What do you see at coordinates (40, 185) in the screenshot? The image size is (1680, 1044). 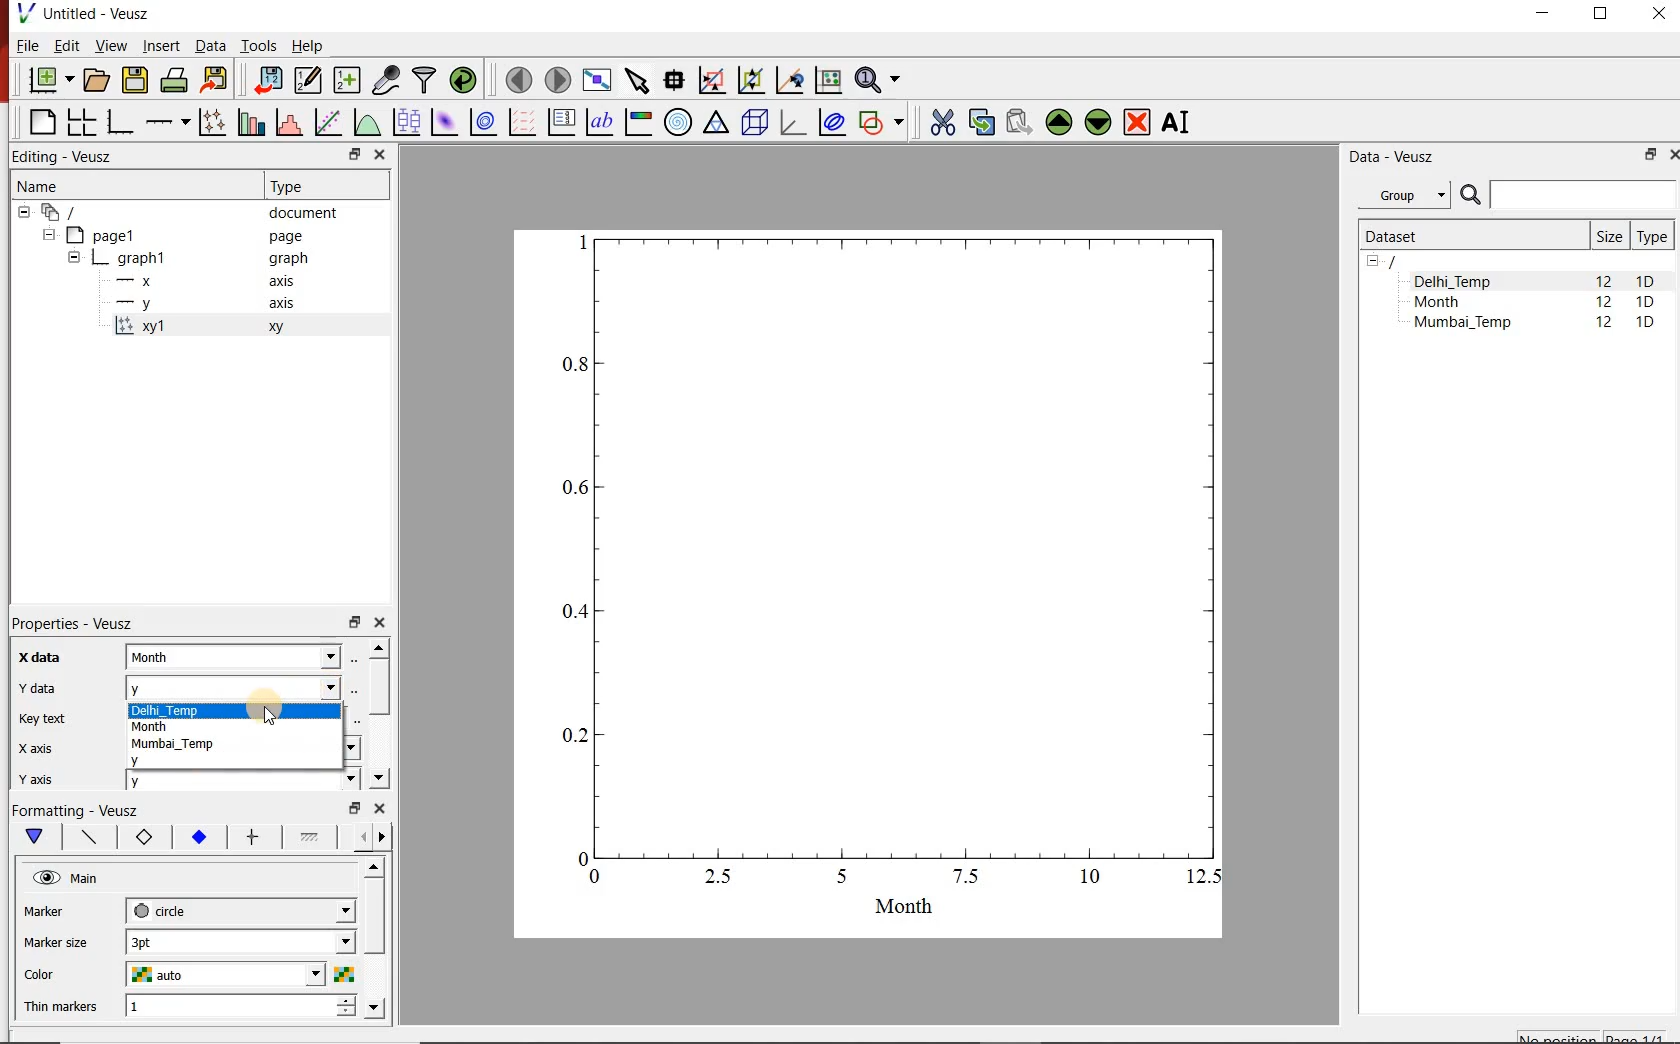 I see `Name` at bounding box center [40, 185].